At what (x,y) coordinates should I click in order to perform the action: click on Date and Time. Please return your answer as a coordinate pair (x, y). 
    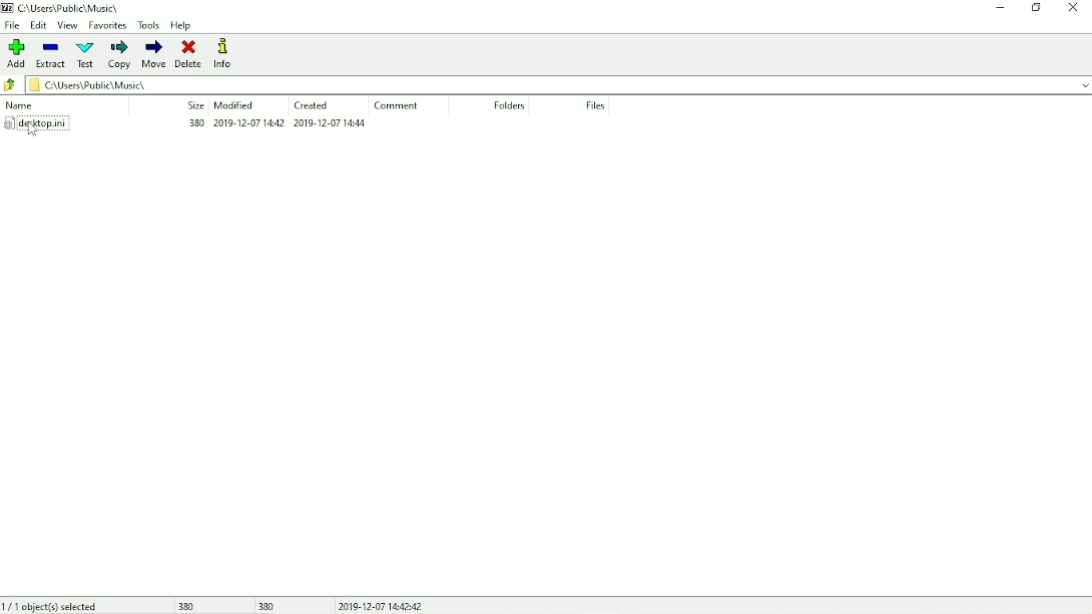
    Looking at the image, I should click on (382, 605).